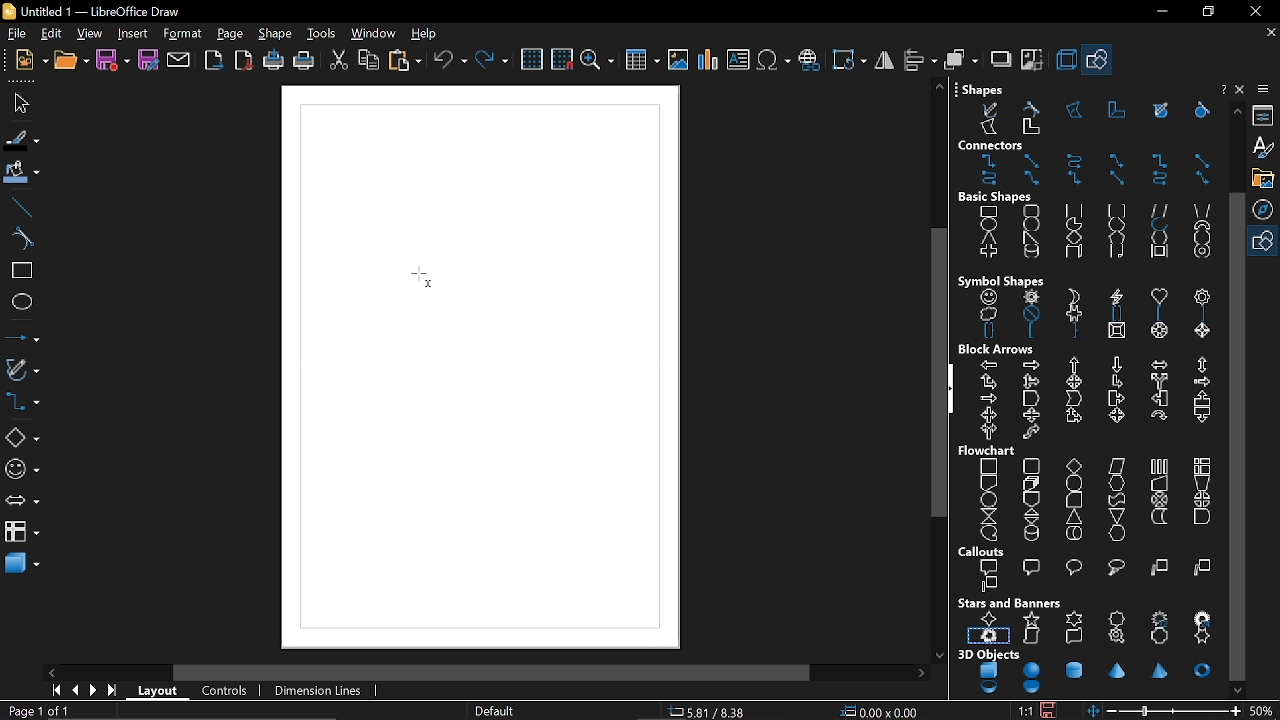 The image size is (1280, 720). What do you see at coordinates (18, 271) in the screenshot?
I see `rectangle` at bounding box center [18, 271].